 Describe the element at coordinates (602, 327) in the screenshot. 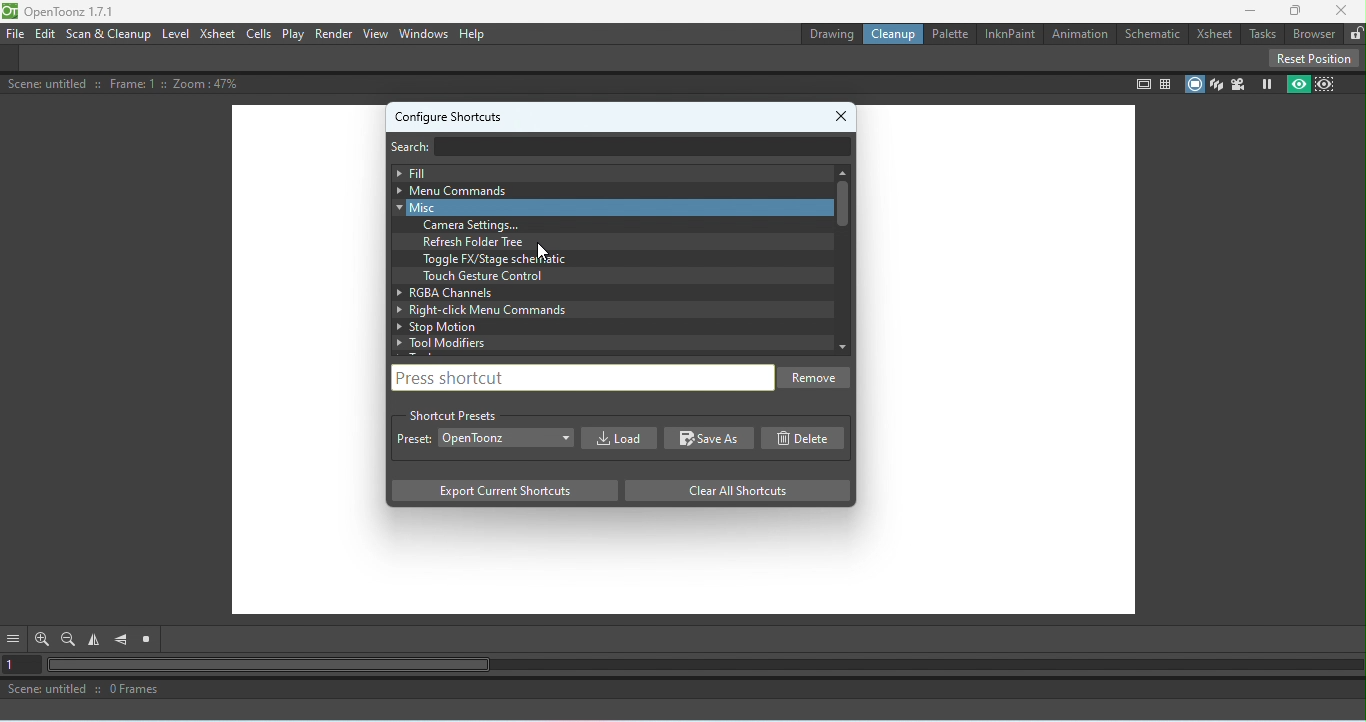

I see `Stop motion` at that location.